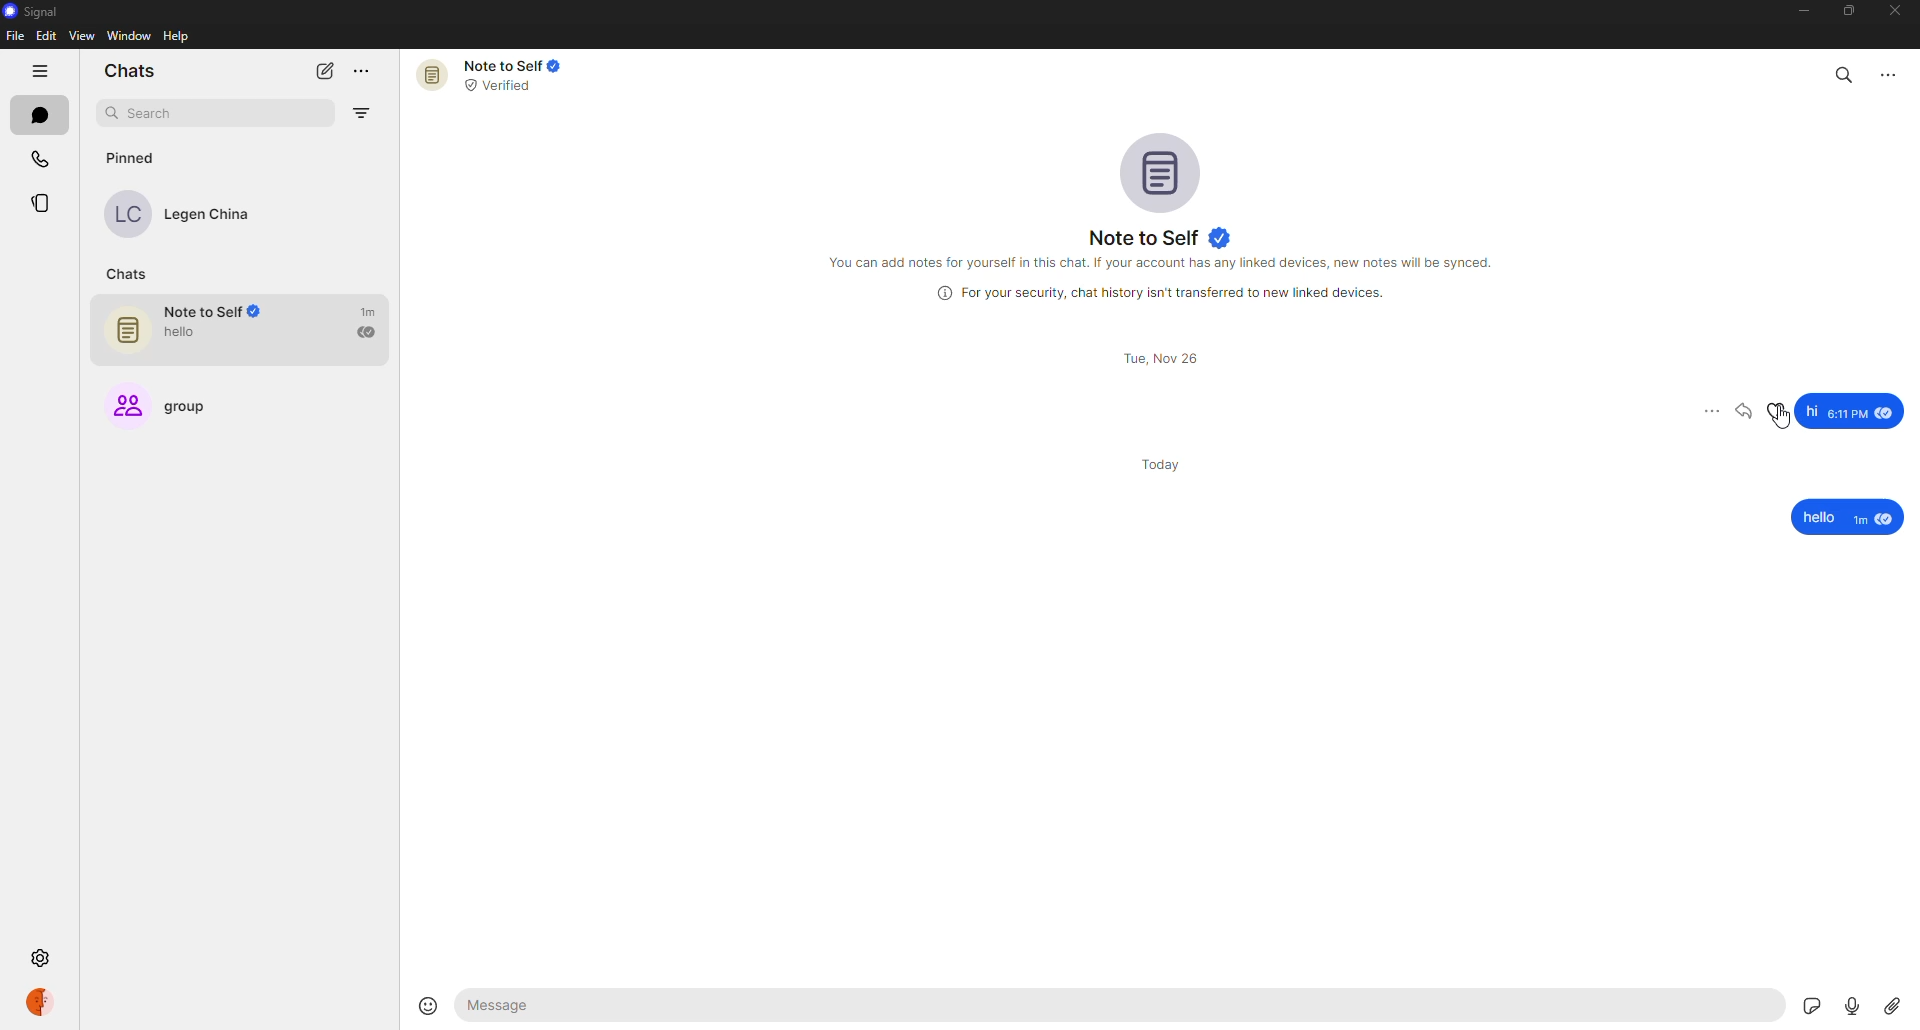 This screenshot has height=1030, width=1920. What do you see at coordinates (44, 204) in the screenshot?
I see `stories` at bounding box center [44, 204].